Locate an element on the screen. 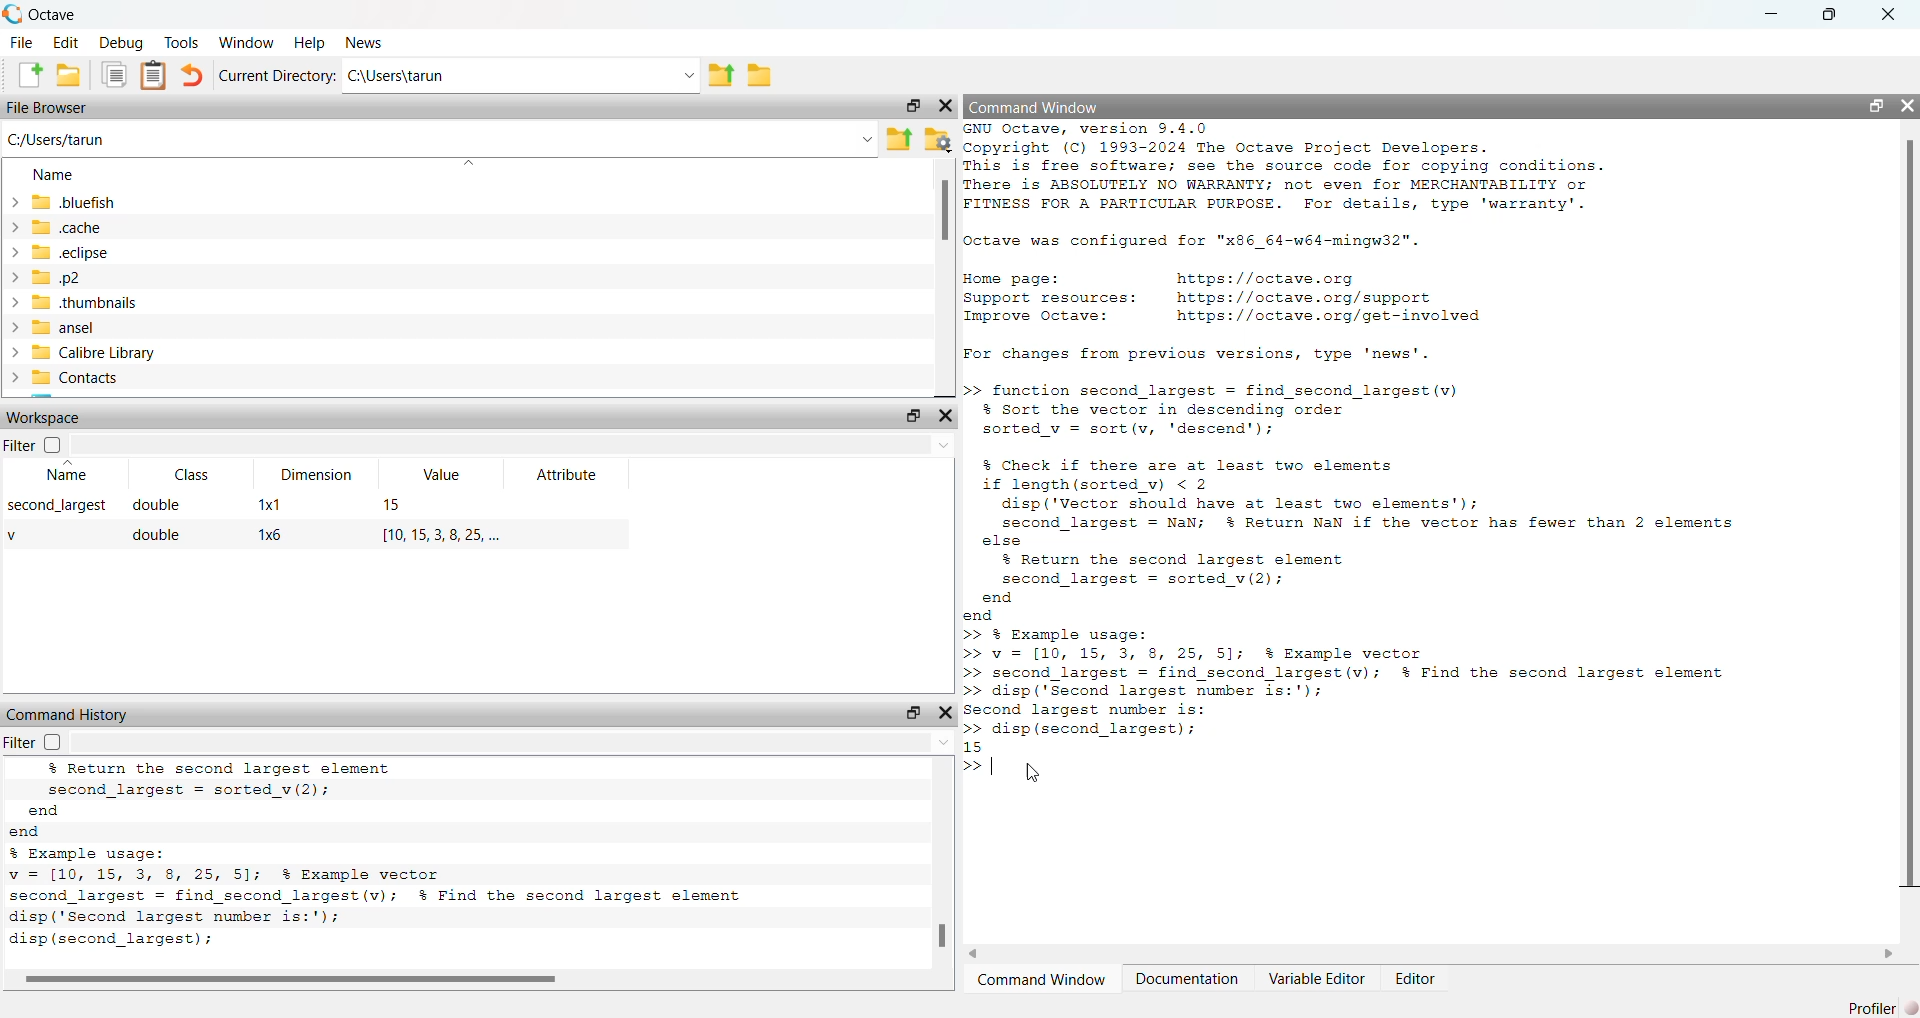 Image resolution: width=1920 pixels, height=1018 pixels. one directory up is located at coordinates (727, 76).